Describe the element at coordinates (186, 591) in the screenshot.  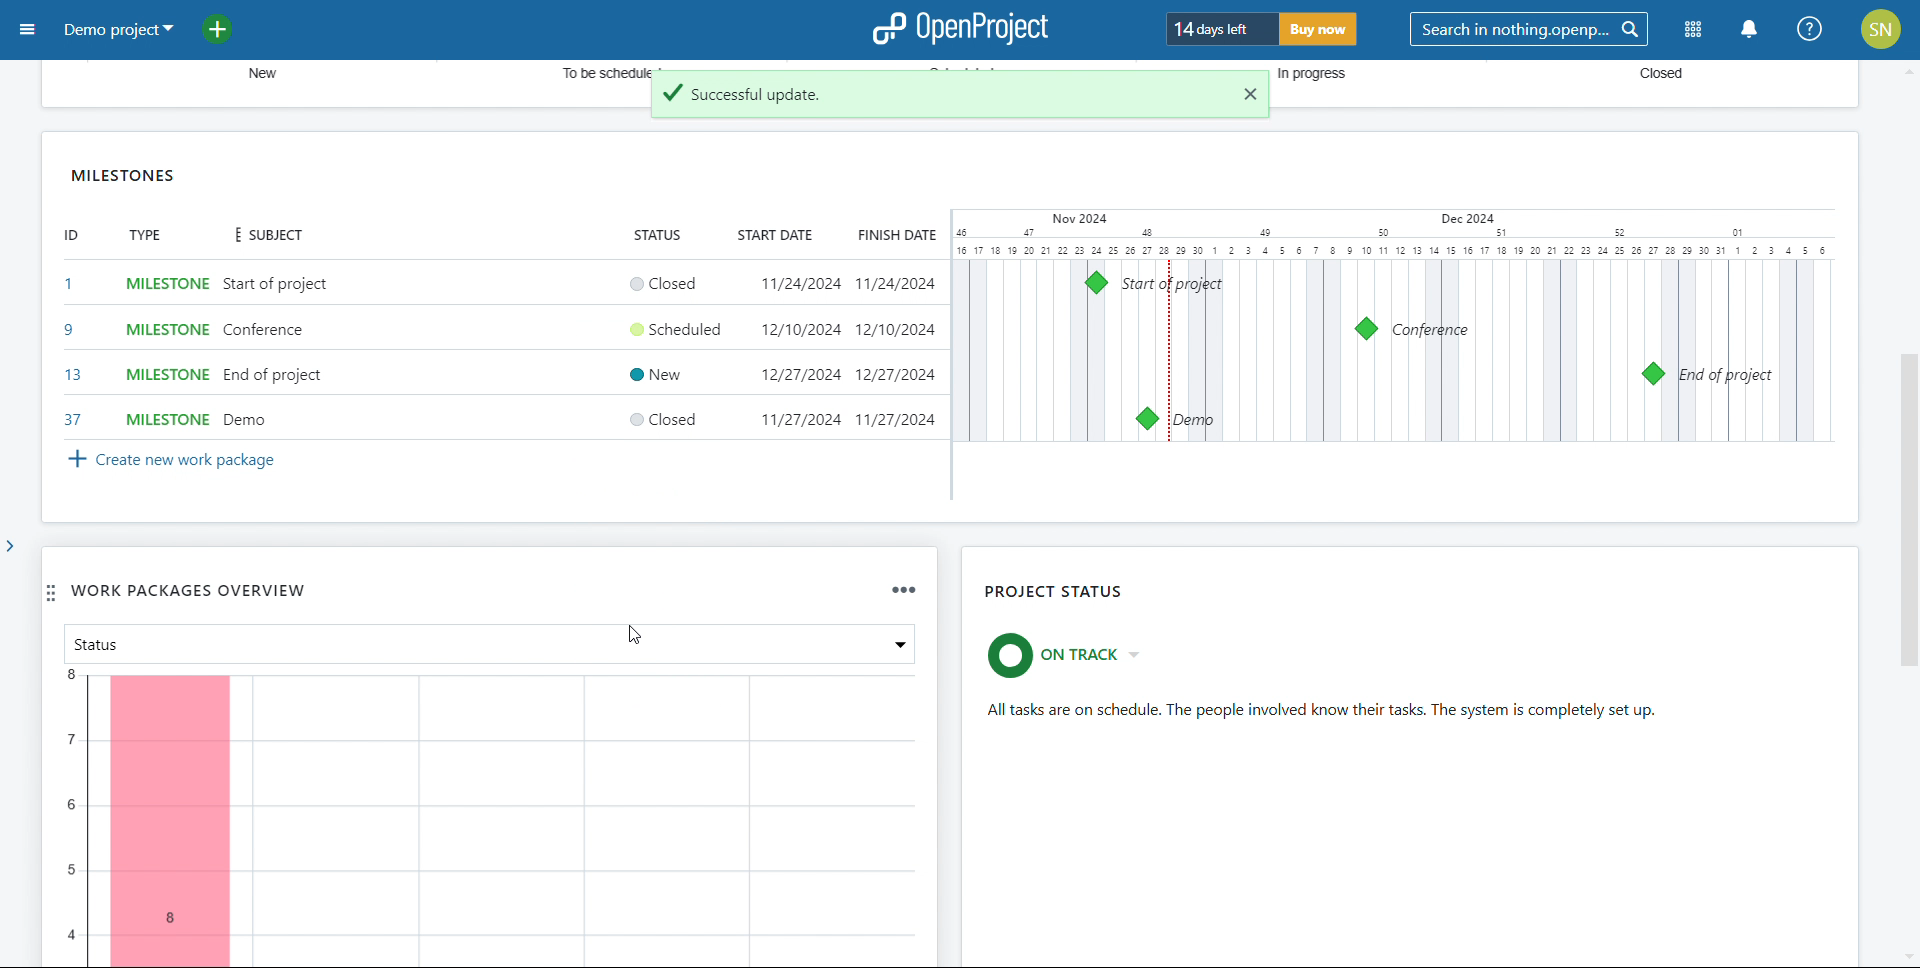
I see `work packages overview` at that location.